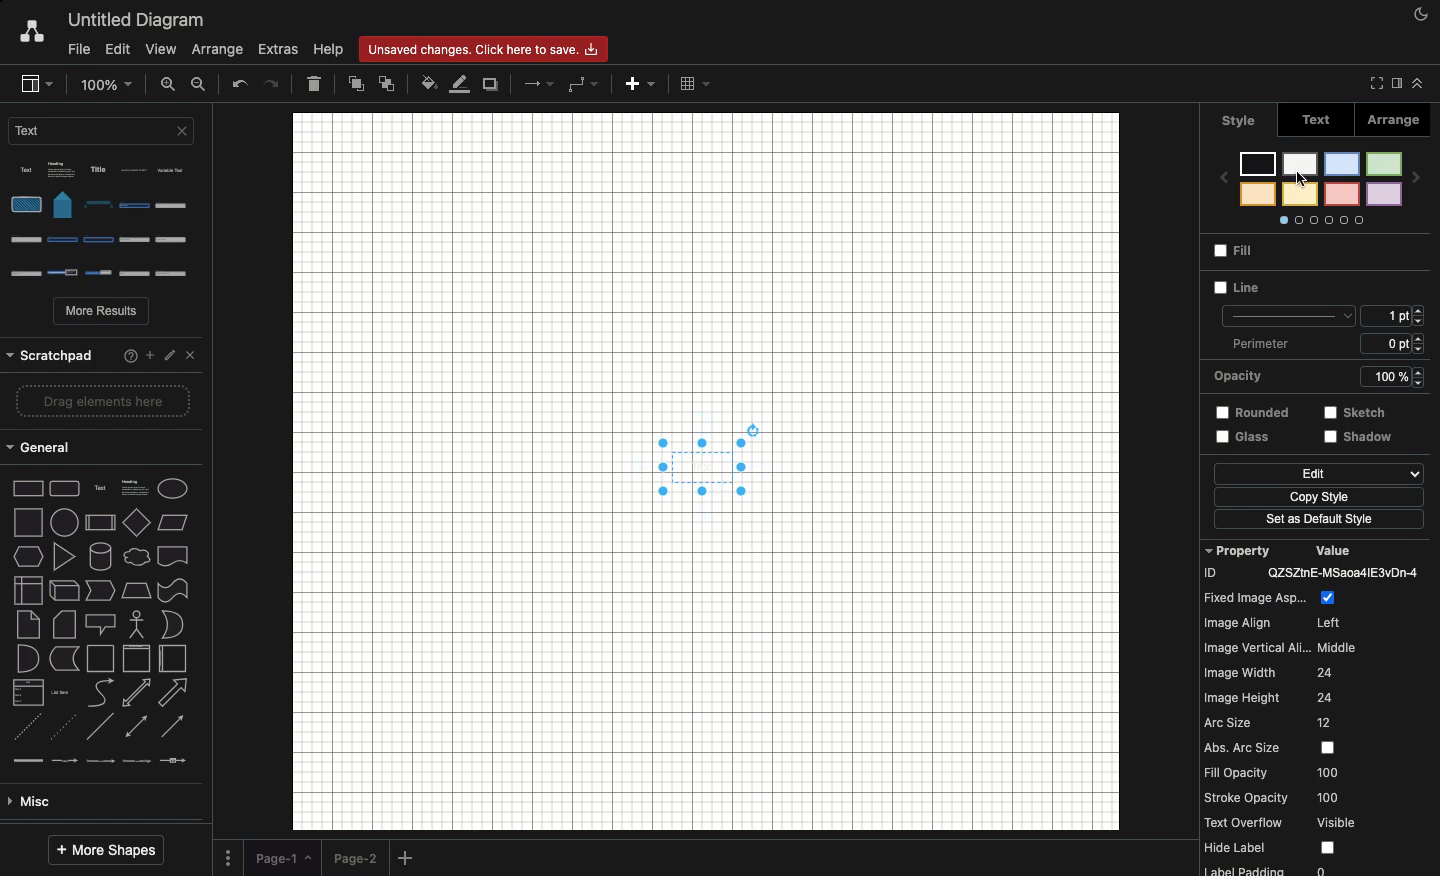 Image resolution: width=1440 pixels, height=876 pixels. I want to click on Canvas, so click(706, 472).